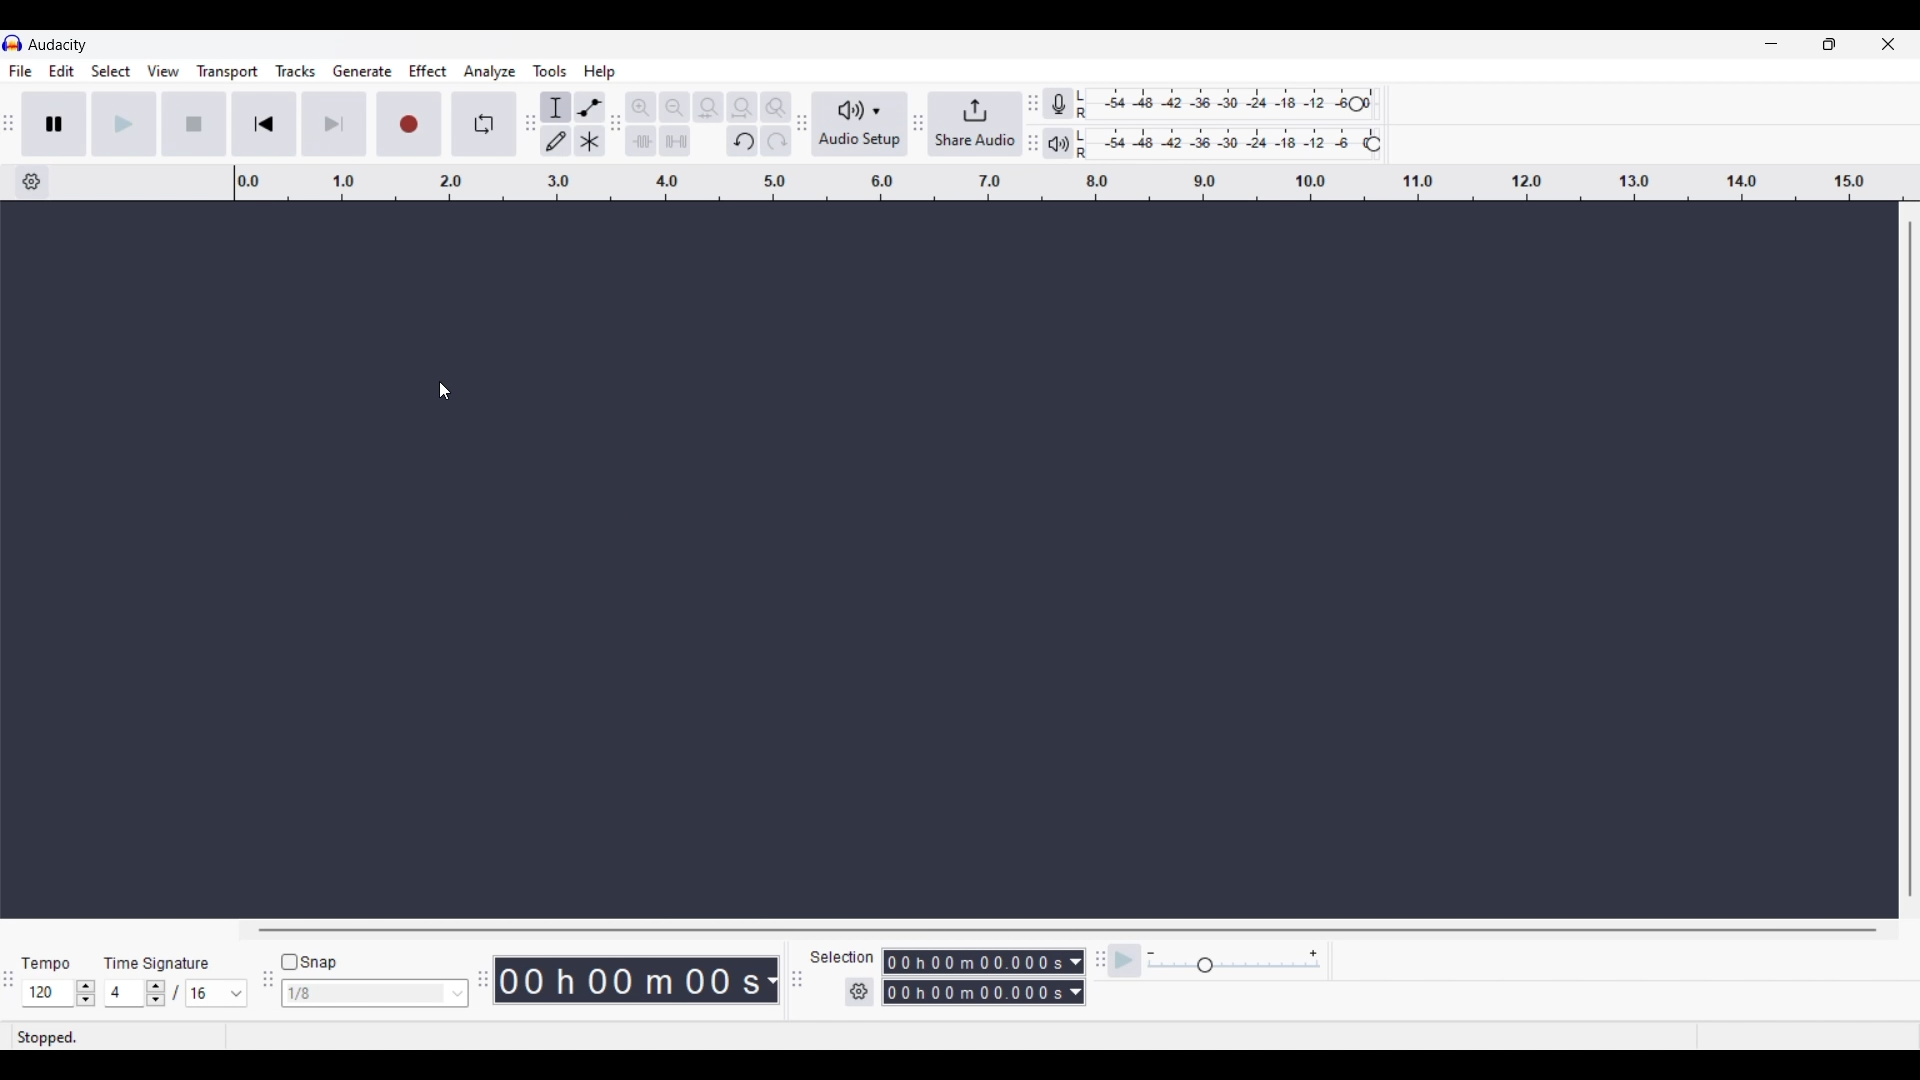 This screenshot has height=1080, width=1920. I want to click on Undo, so click(742, 141).